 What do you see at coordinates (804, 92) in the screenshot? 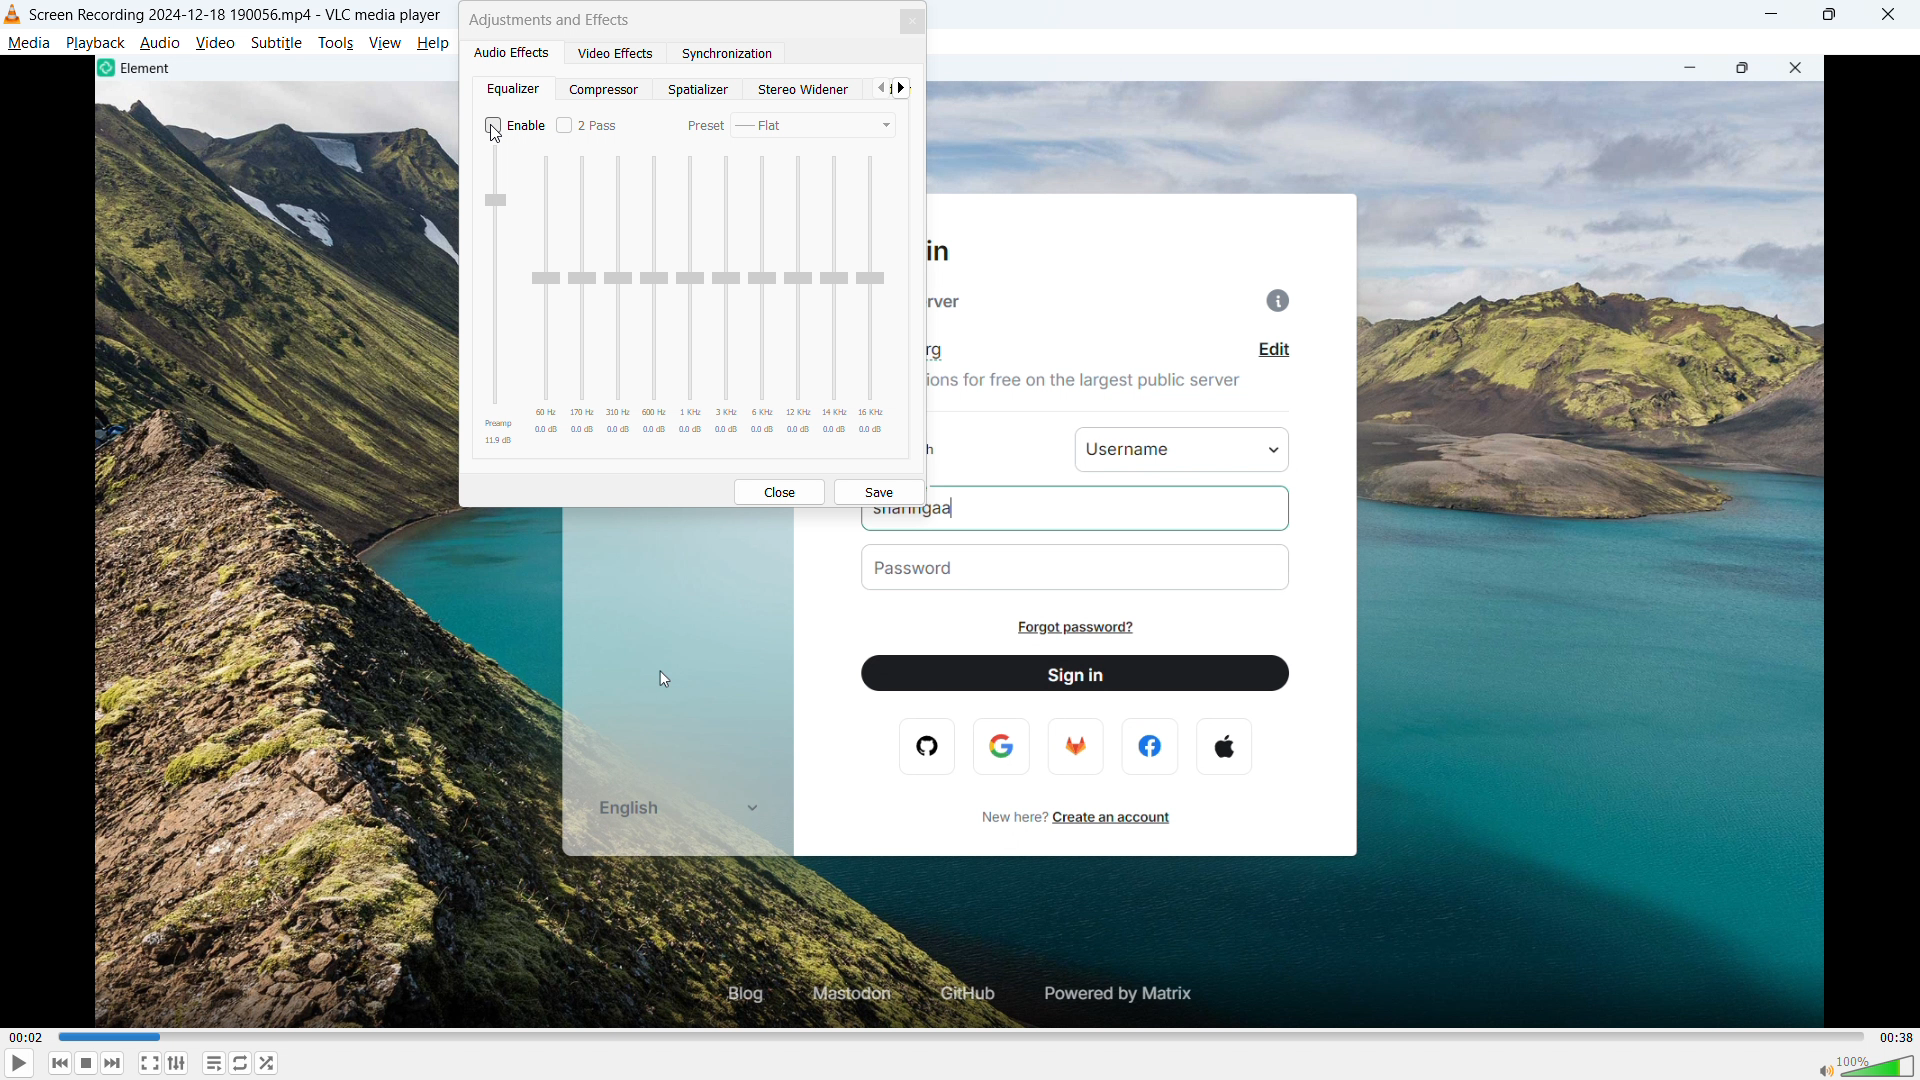
I see `Stereo widener ` at bounding box center [804, 92].